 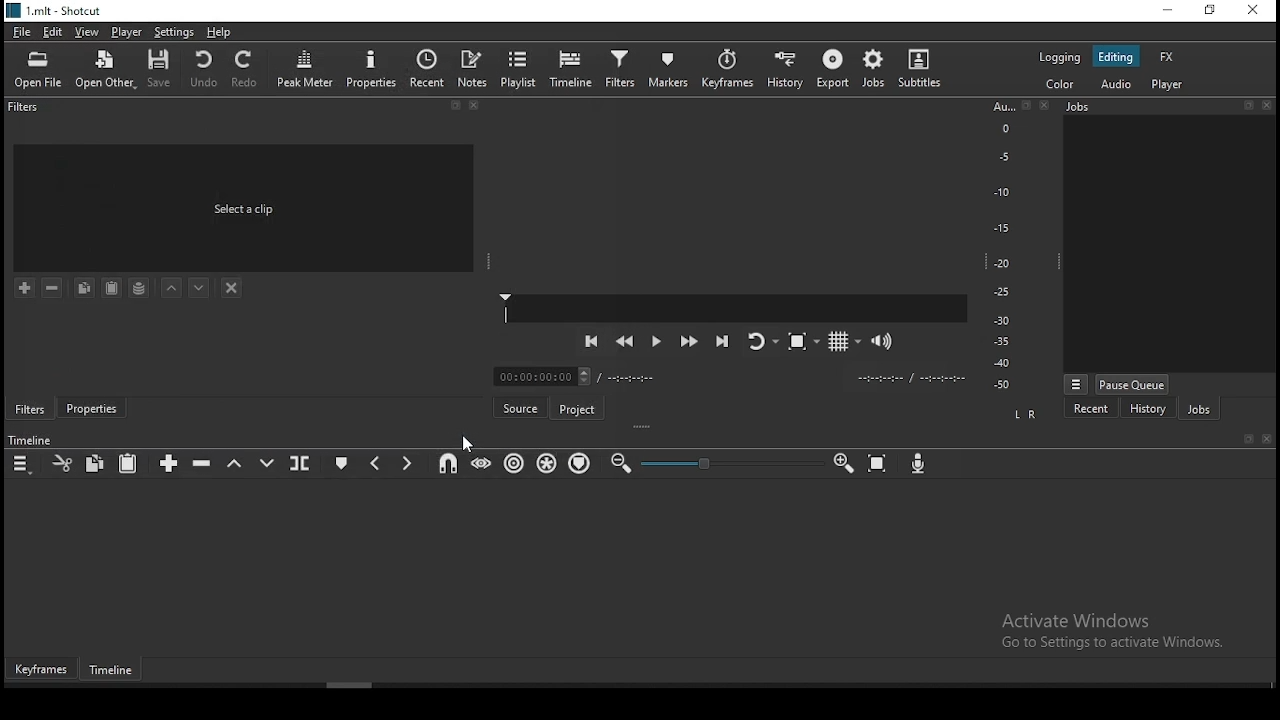 What do you see at coordinates (1134, 384) in the screenshot?
I see `pause queue` at bounding box center [1134, 384].